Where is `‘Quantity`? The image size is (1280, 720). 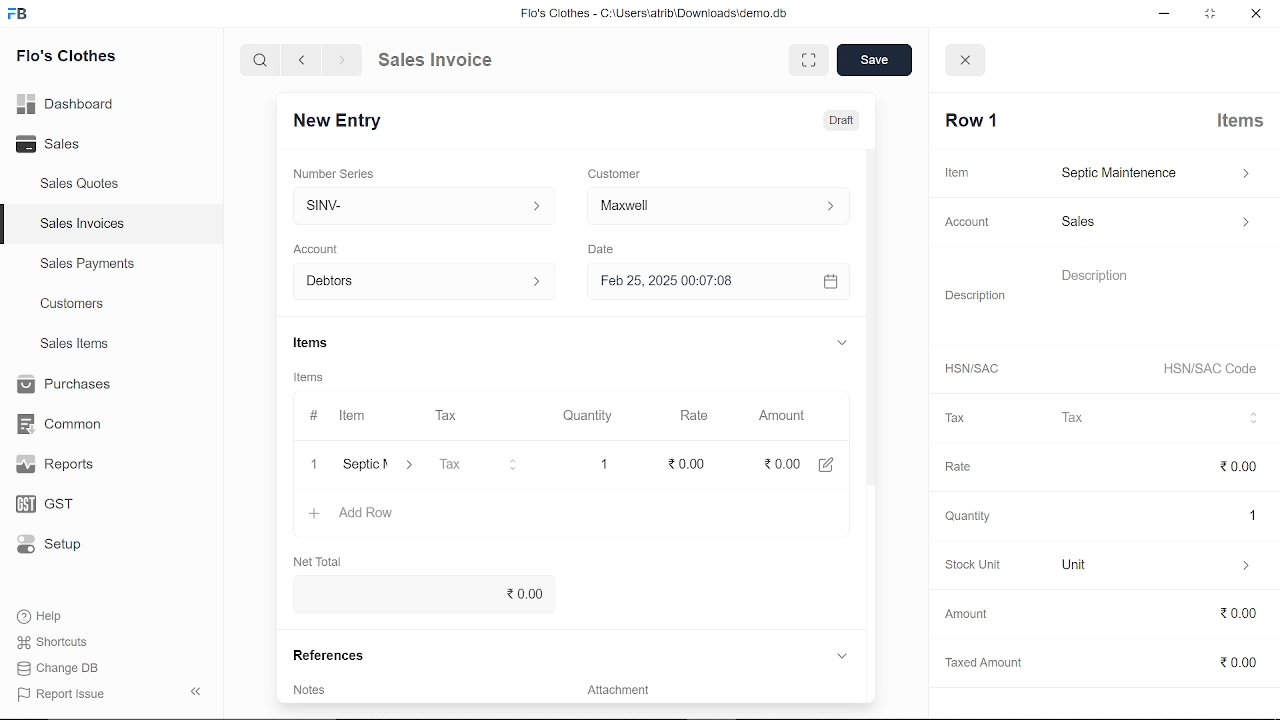
‘Quantity is located at coordinates (965, 516).